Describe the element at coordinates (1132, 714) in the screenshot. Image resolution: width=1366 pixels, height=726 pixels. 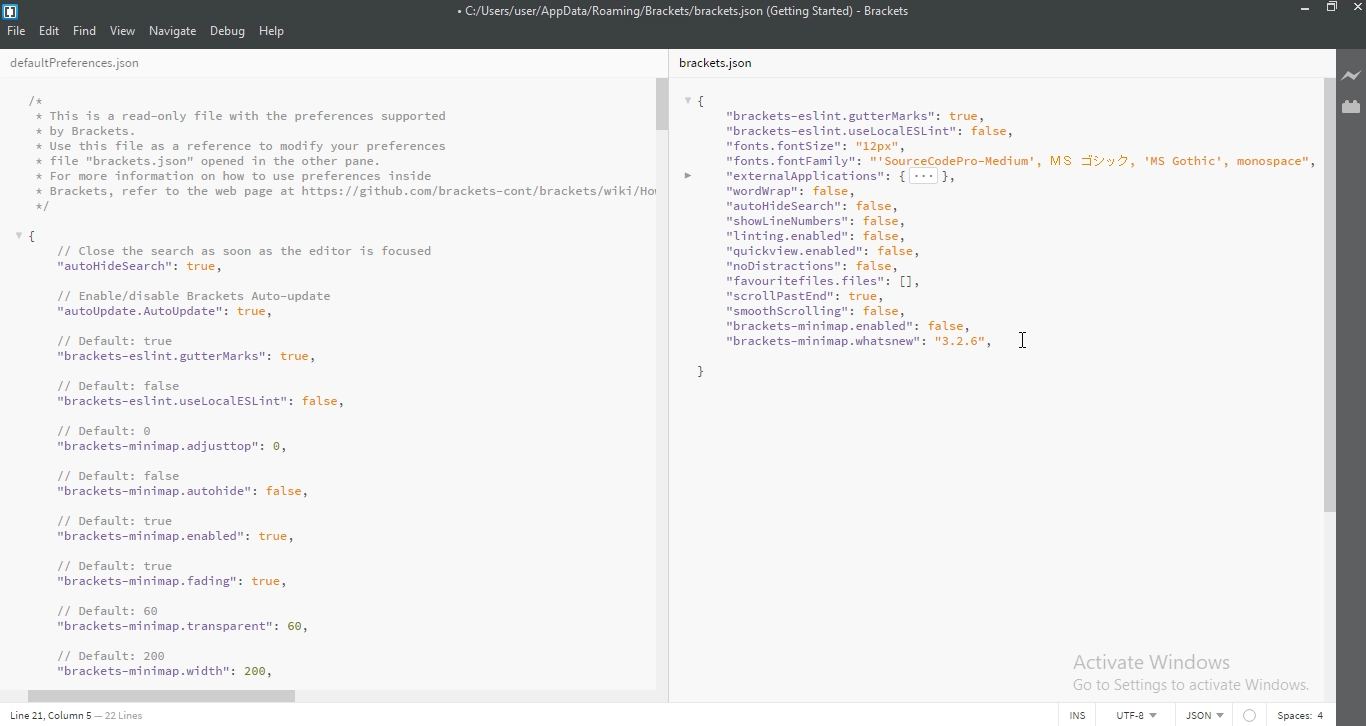
I see `UTF-8` at that location.